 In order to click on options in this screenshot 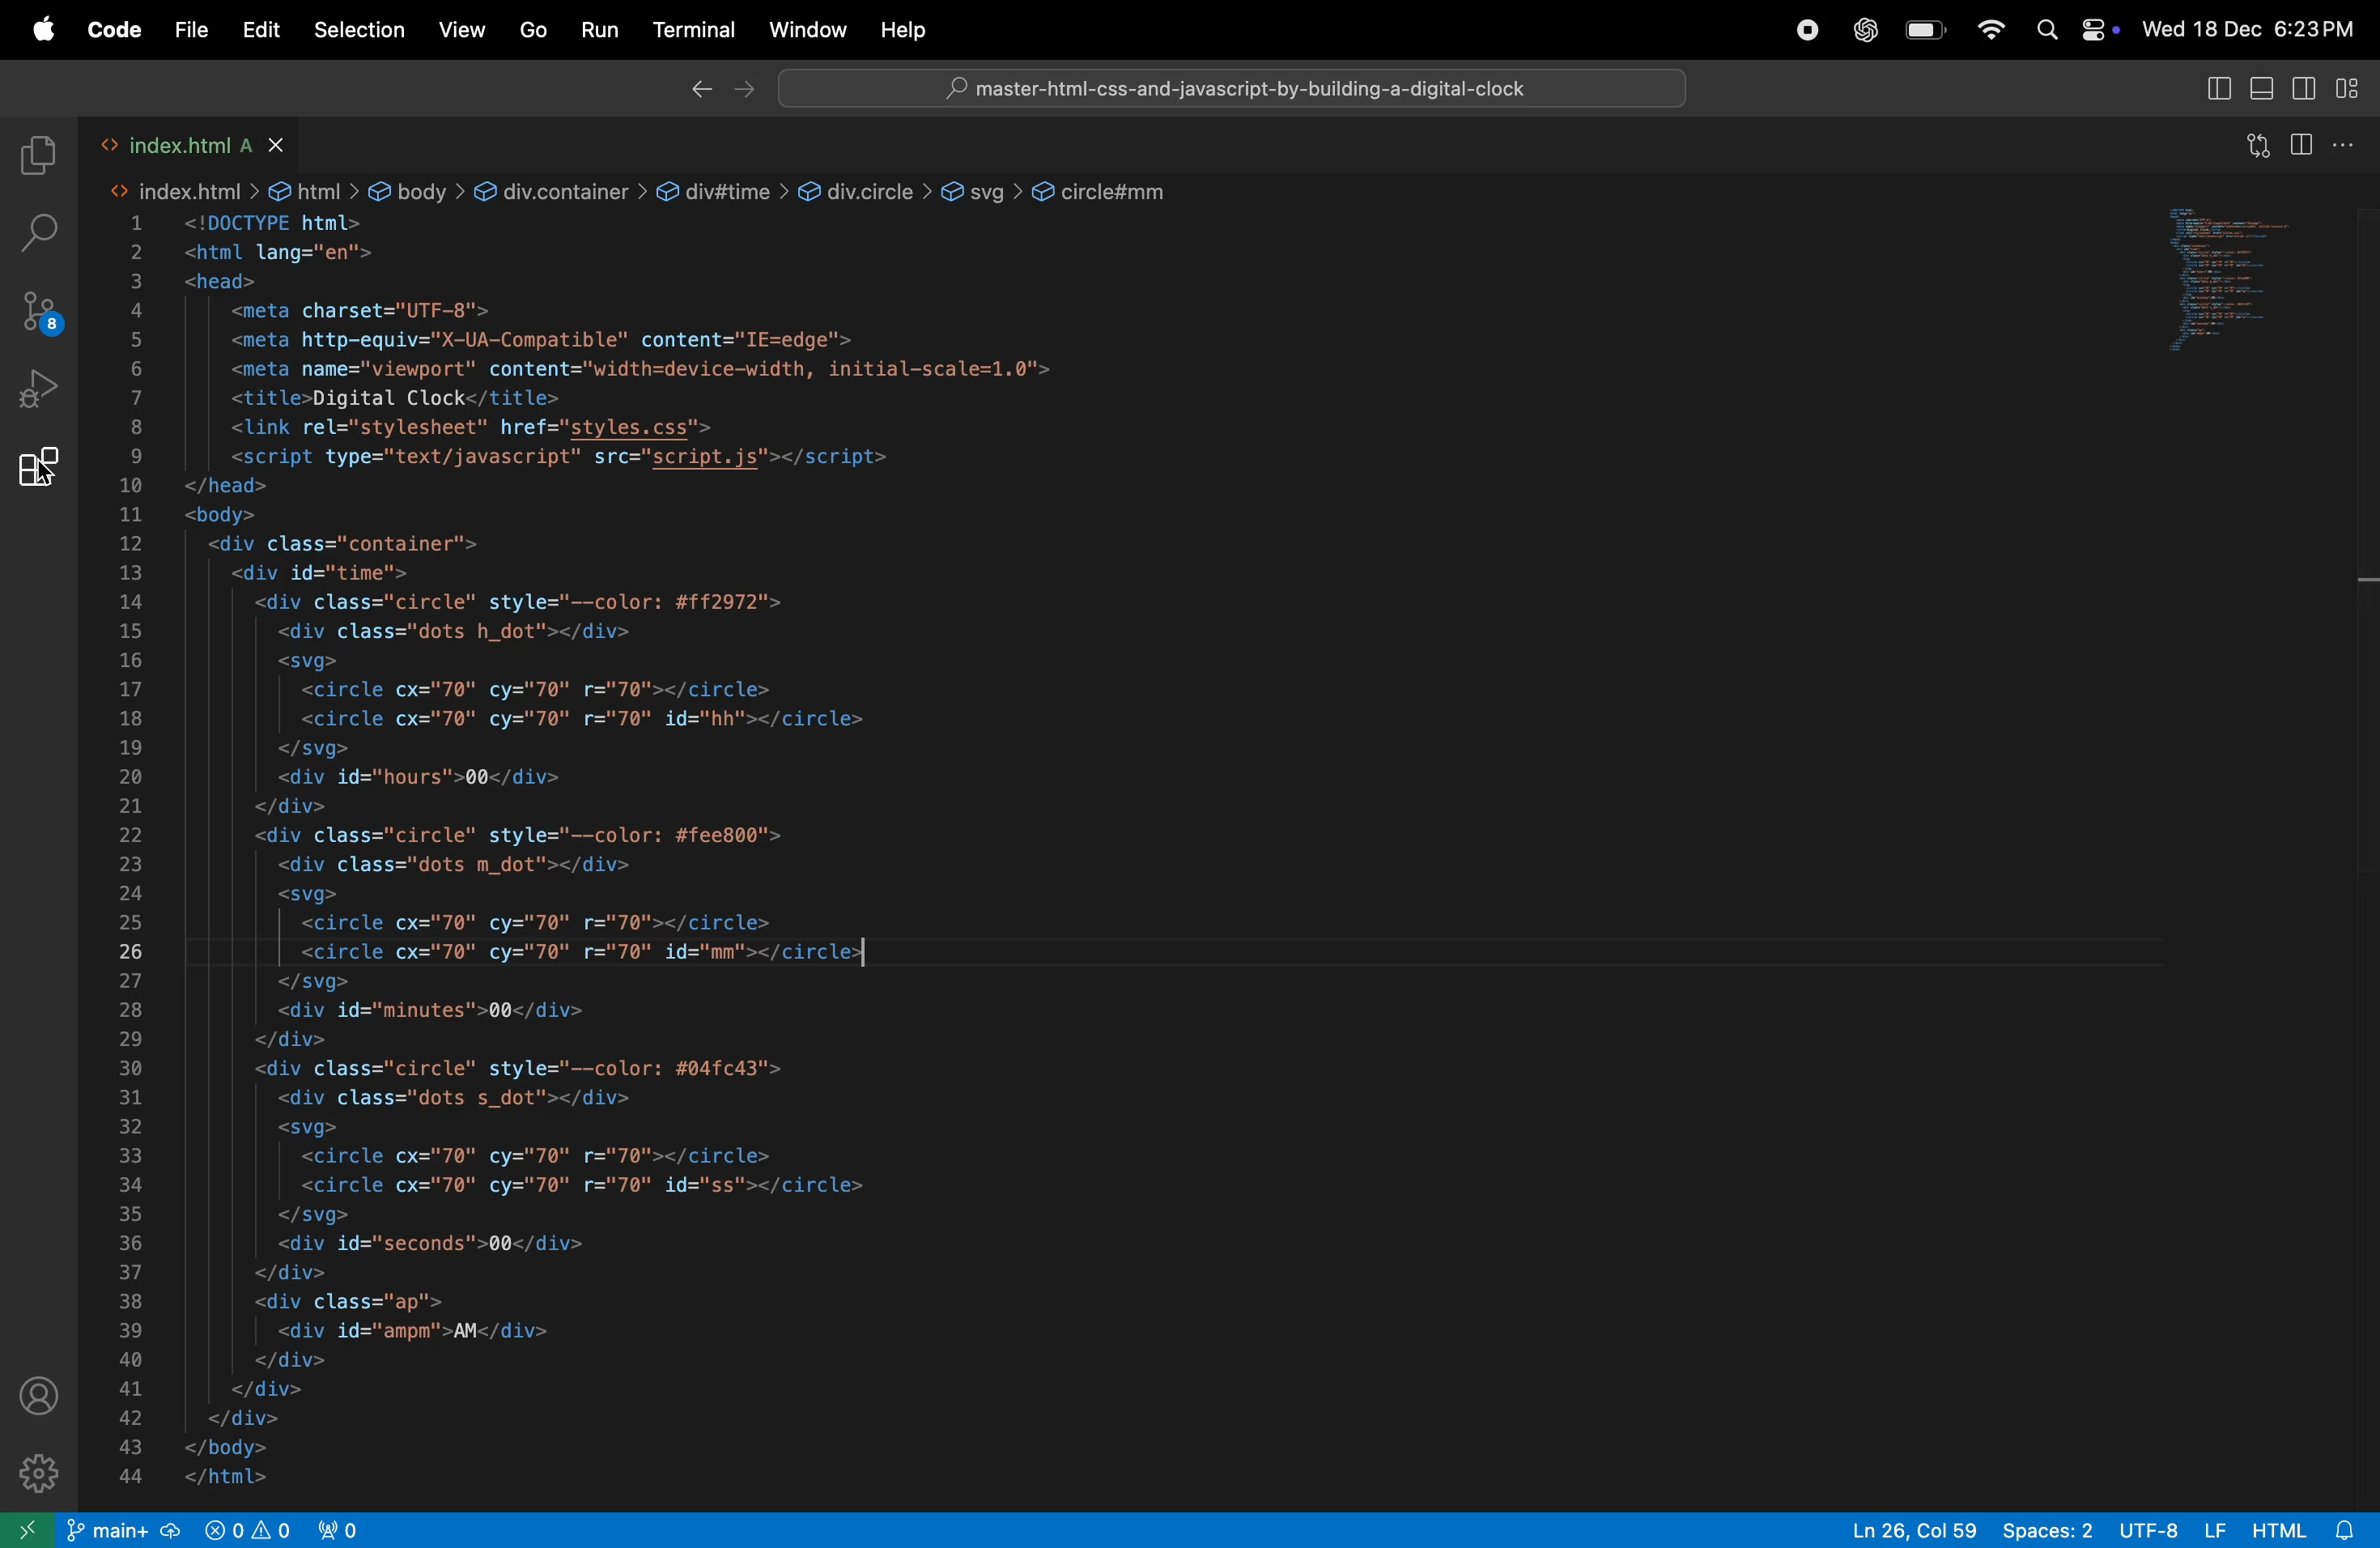, I will do `click(2356, 146)`.